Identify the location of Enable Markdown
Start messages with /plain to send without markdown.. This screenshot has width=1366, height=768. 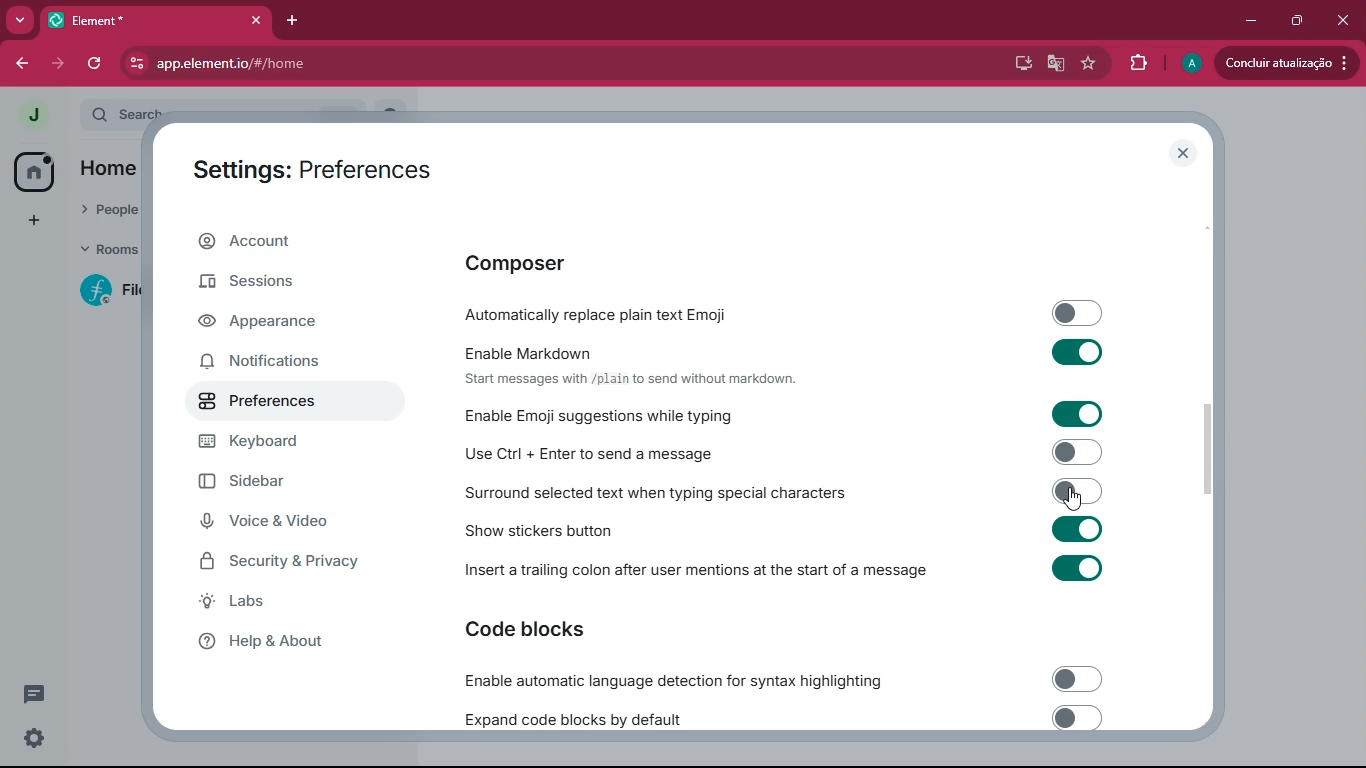
(793, 361).